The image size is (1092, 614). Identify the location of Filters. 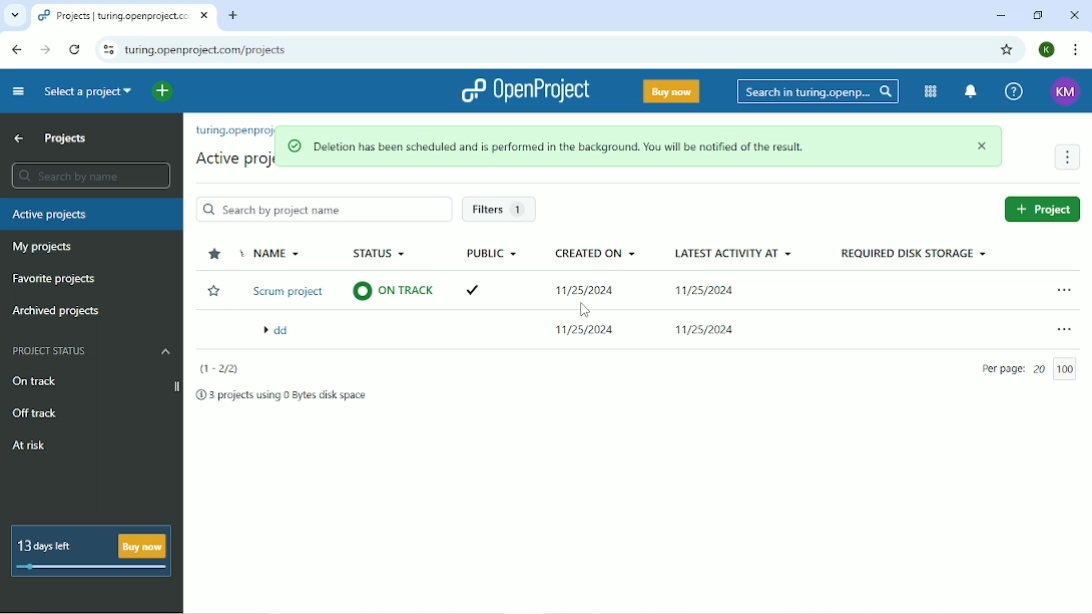
(502, 209).